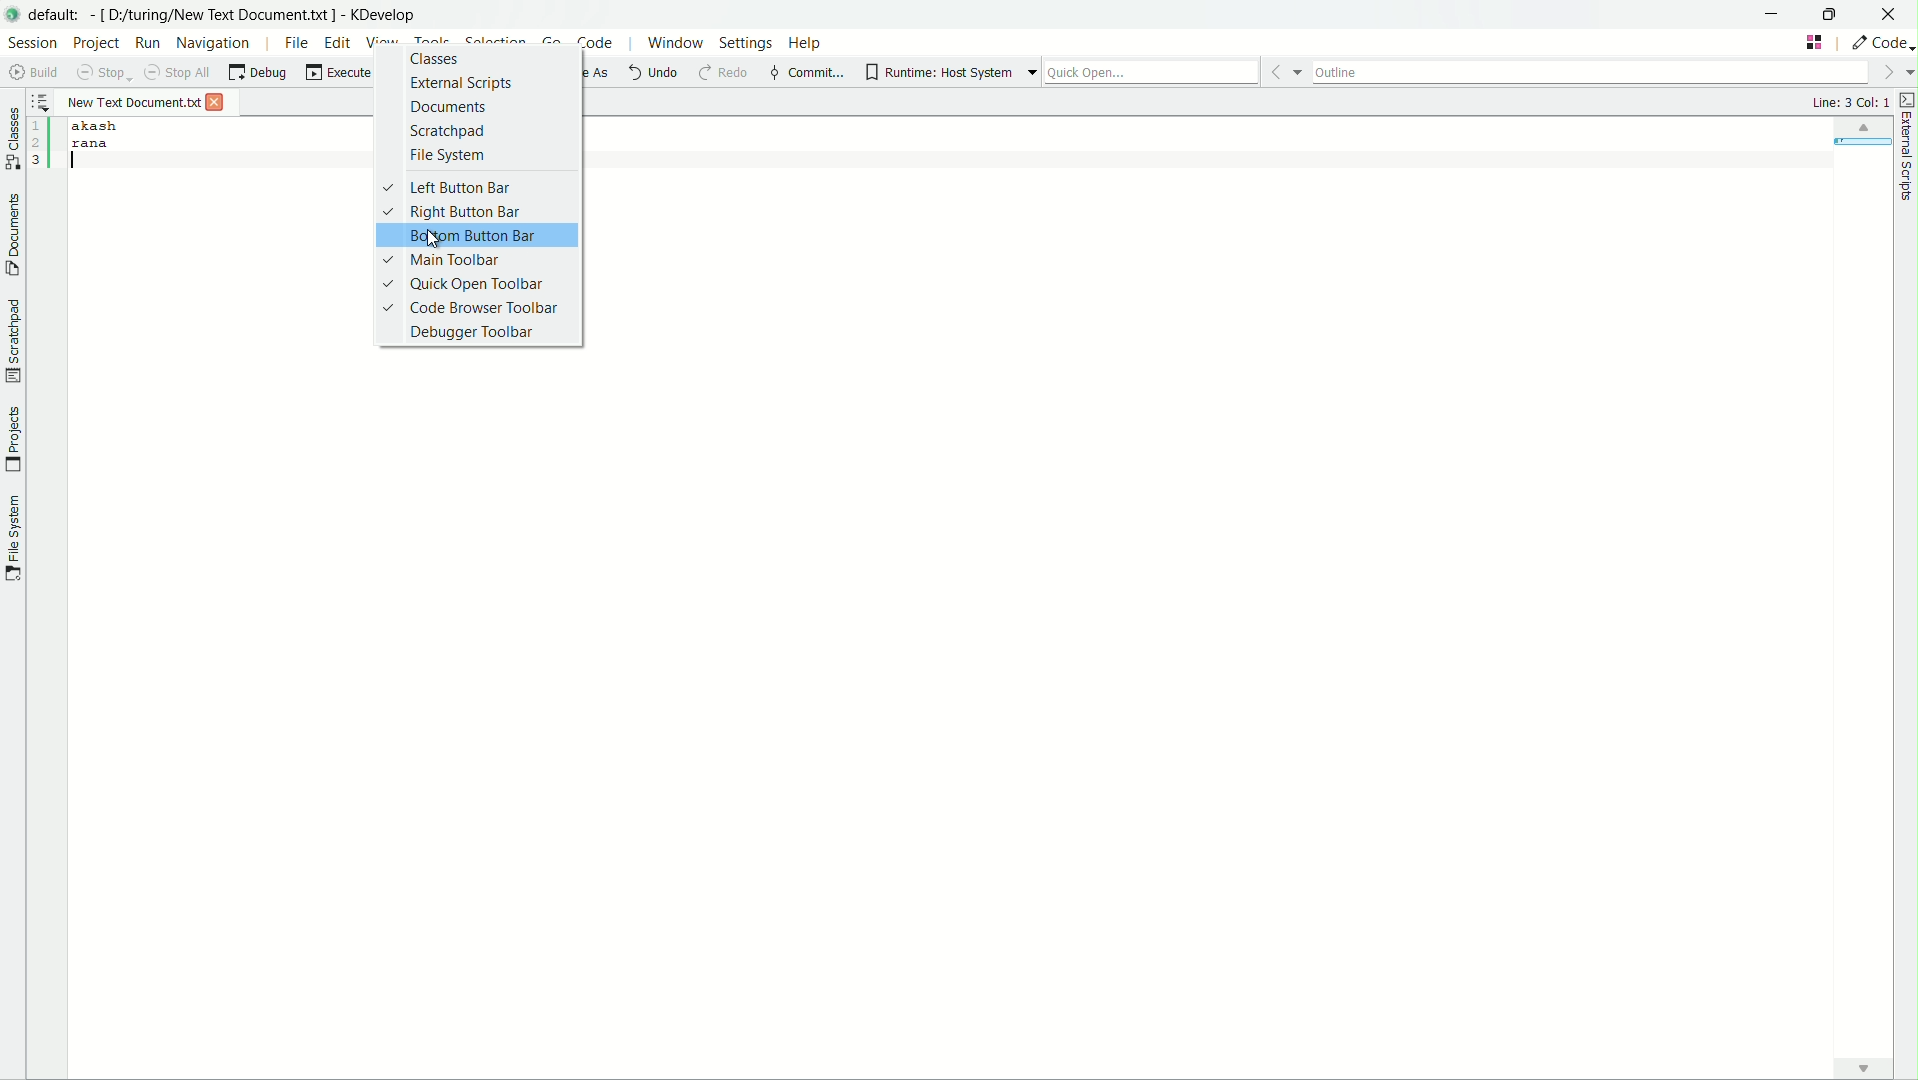 This screenshot has width=1918, height=1080. Describe the element at coordinates (574, 72) in the screenshot. I see `save as` at that location.